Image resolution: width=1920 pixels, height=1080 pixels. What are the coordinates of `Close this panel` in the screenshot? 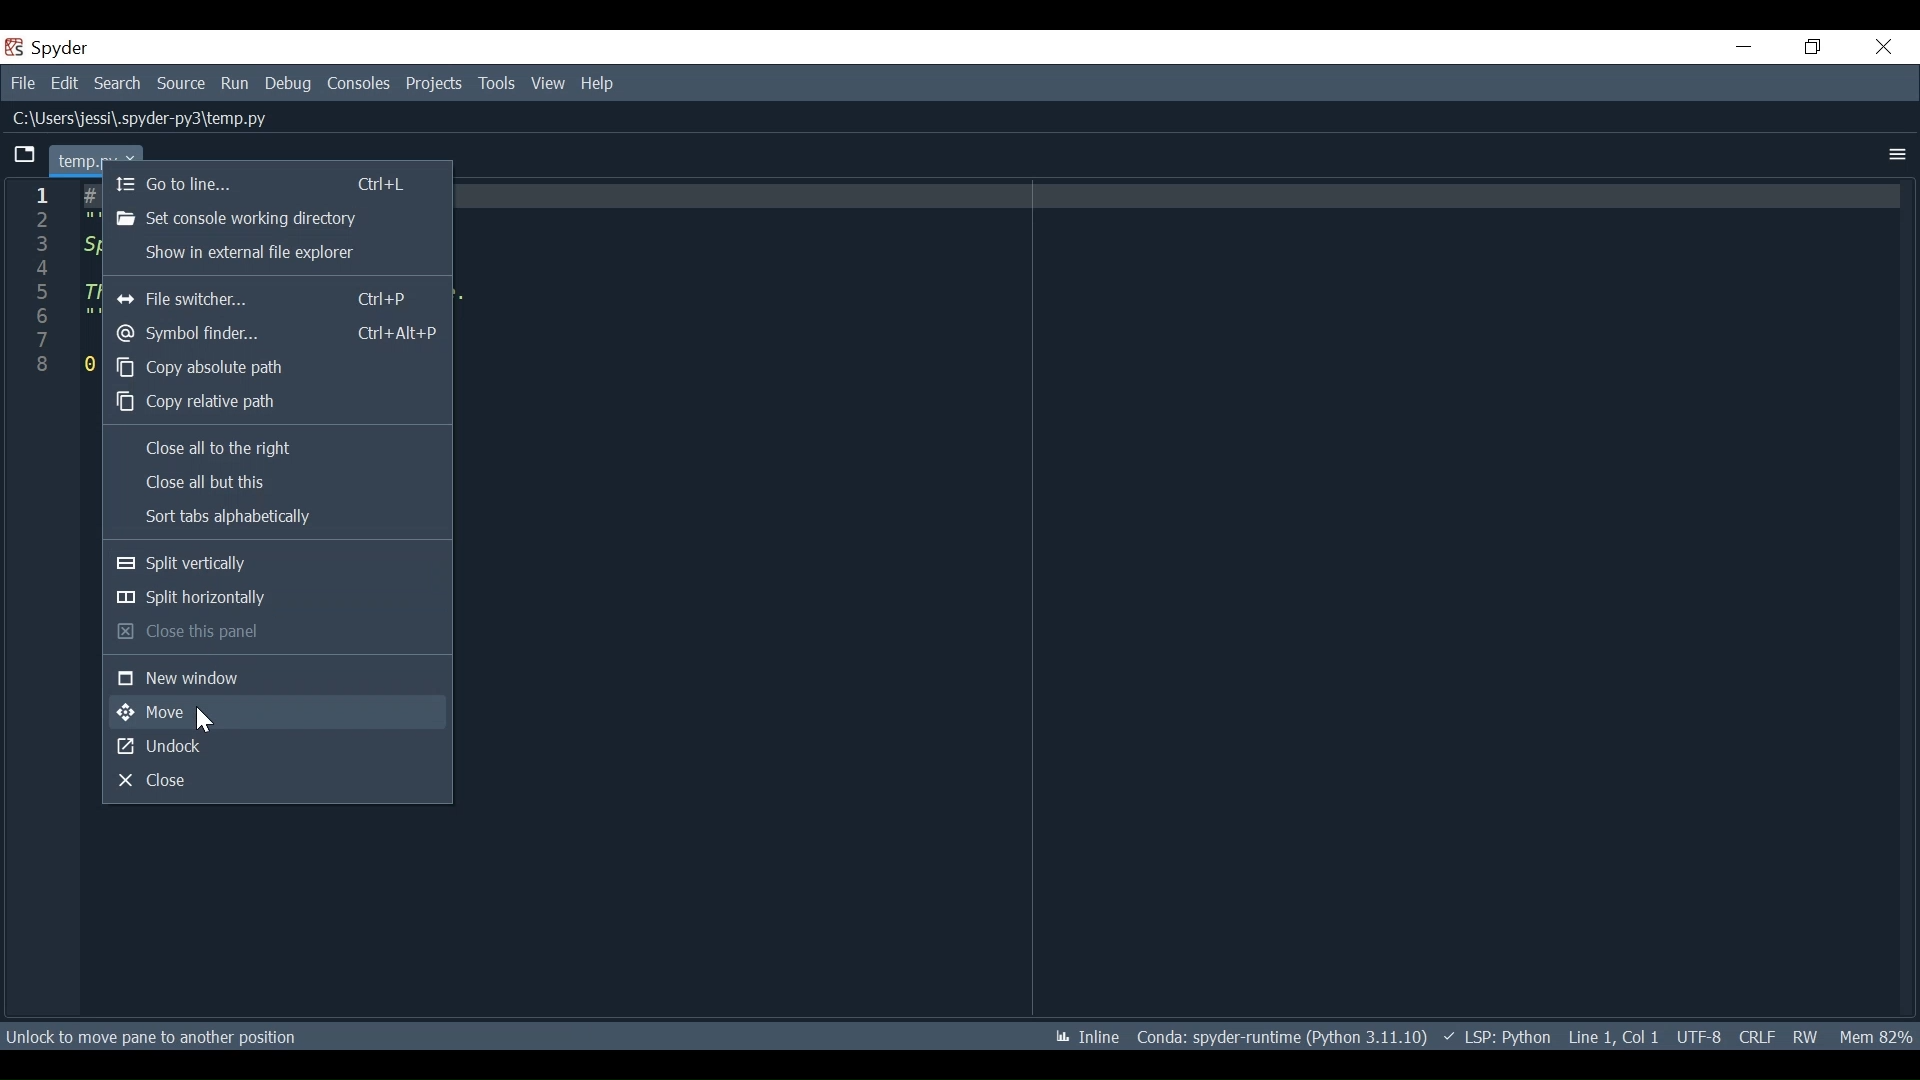 It's located at (278, 632).